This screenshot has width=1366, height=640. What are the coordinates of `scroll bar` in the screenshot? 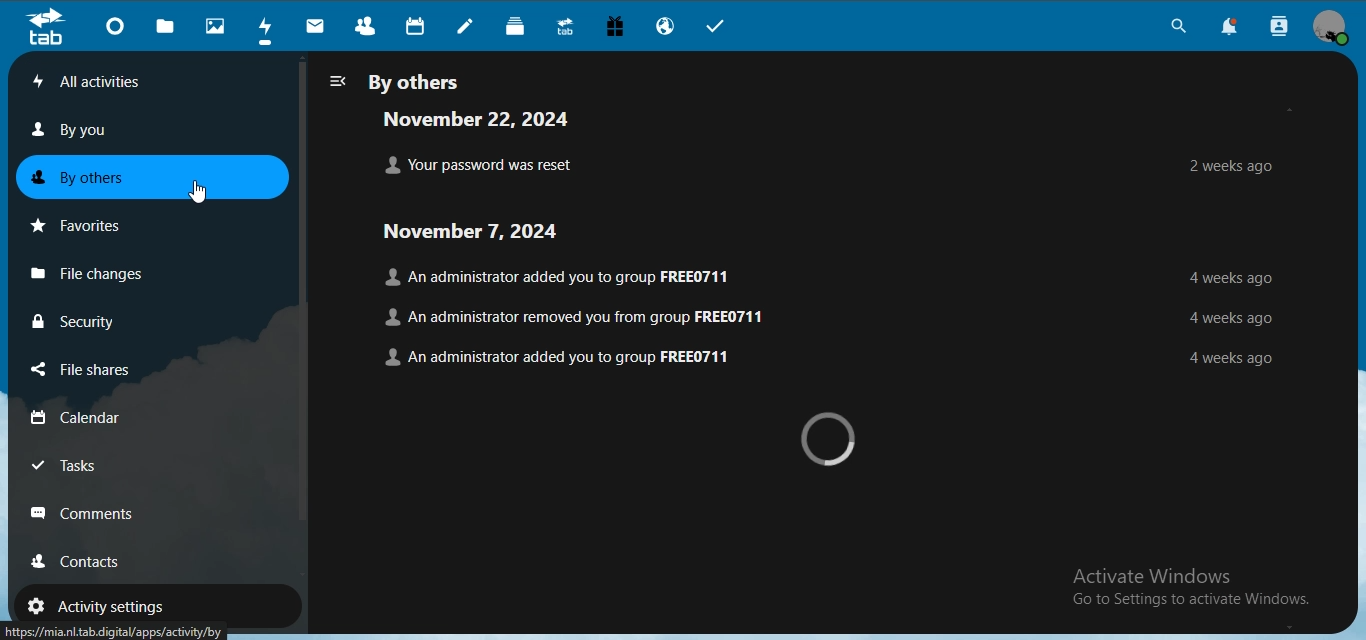 It's located at (300, 290).